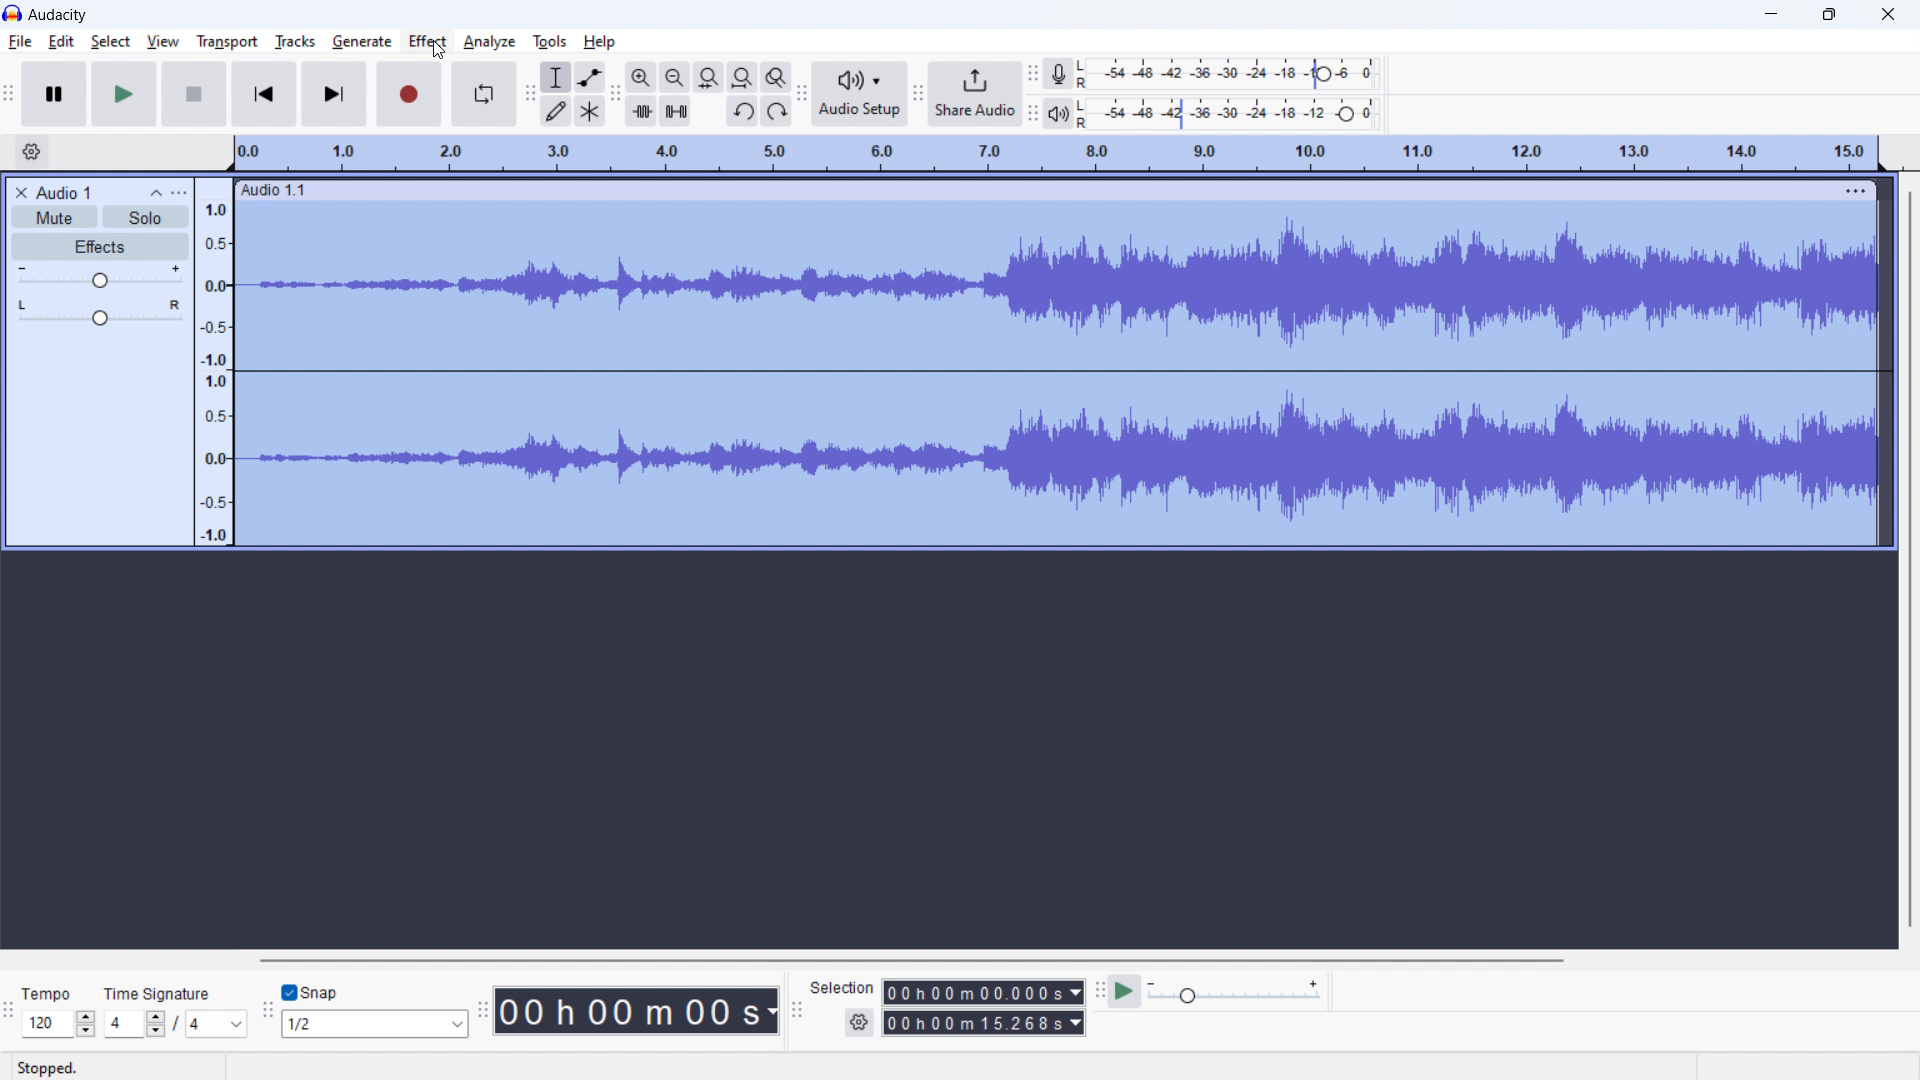  I want to click on zoom in, so click(641, 77).